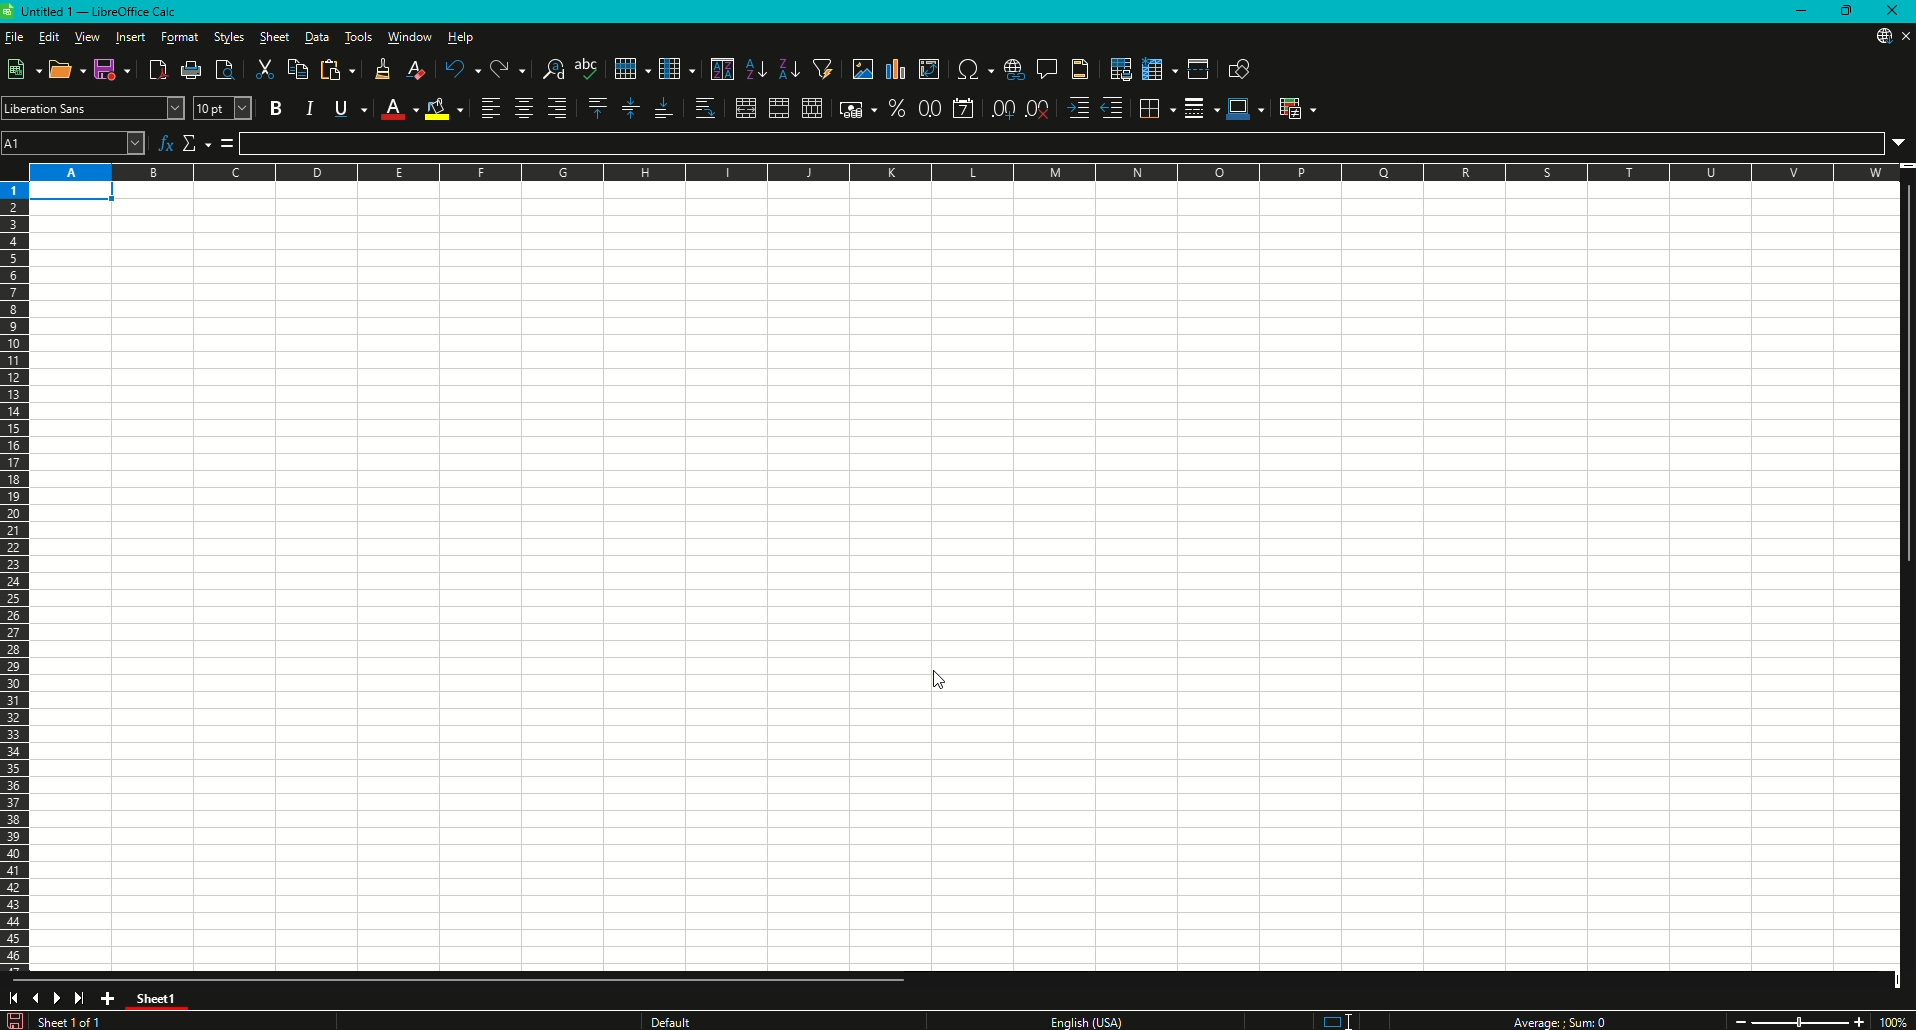  What do you see at coordinates (757, 69) in the screenshot?
I see `Sort Ascending` at bounding box center [757, 69].